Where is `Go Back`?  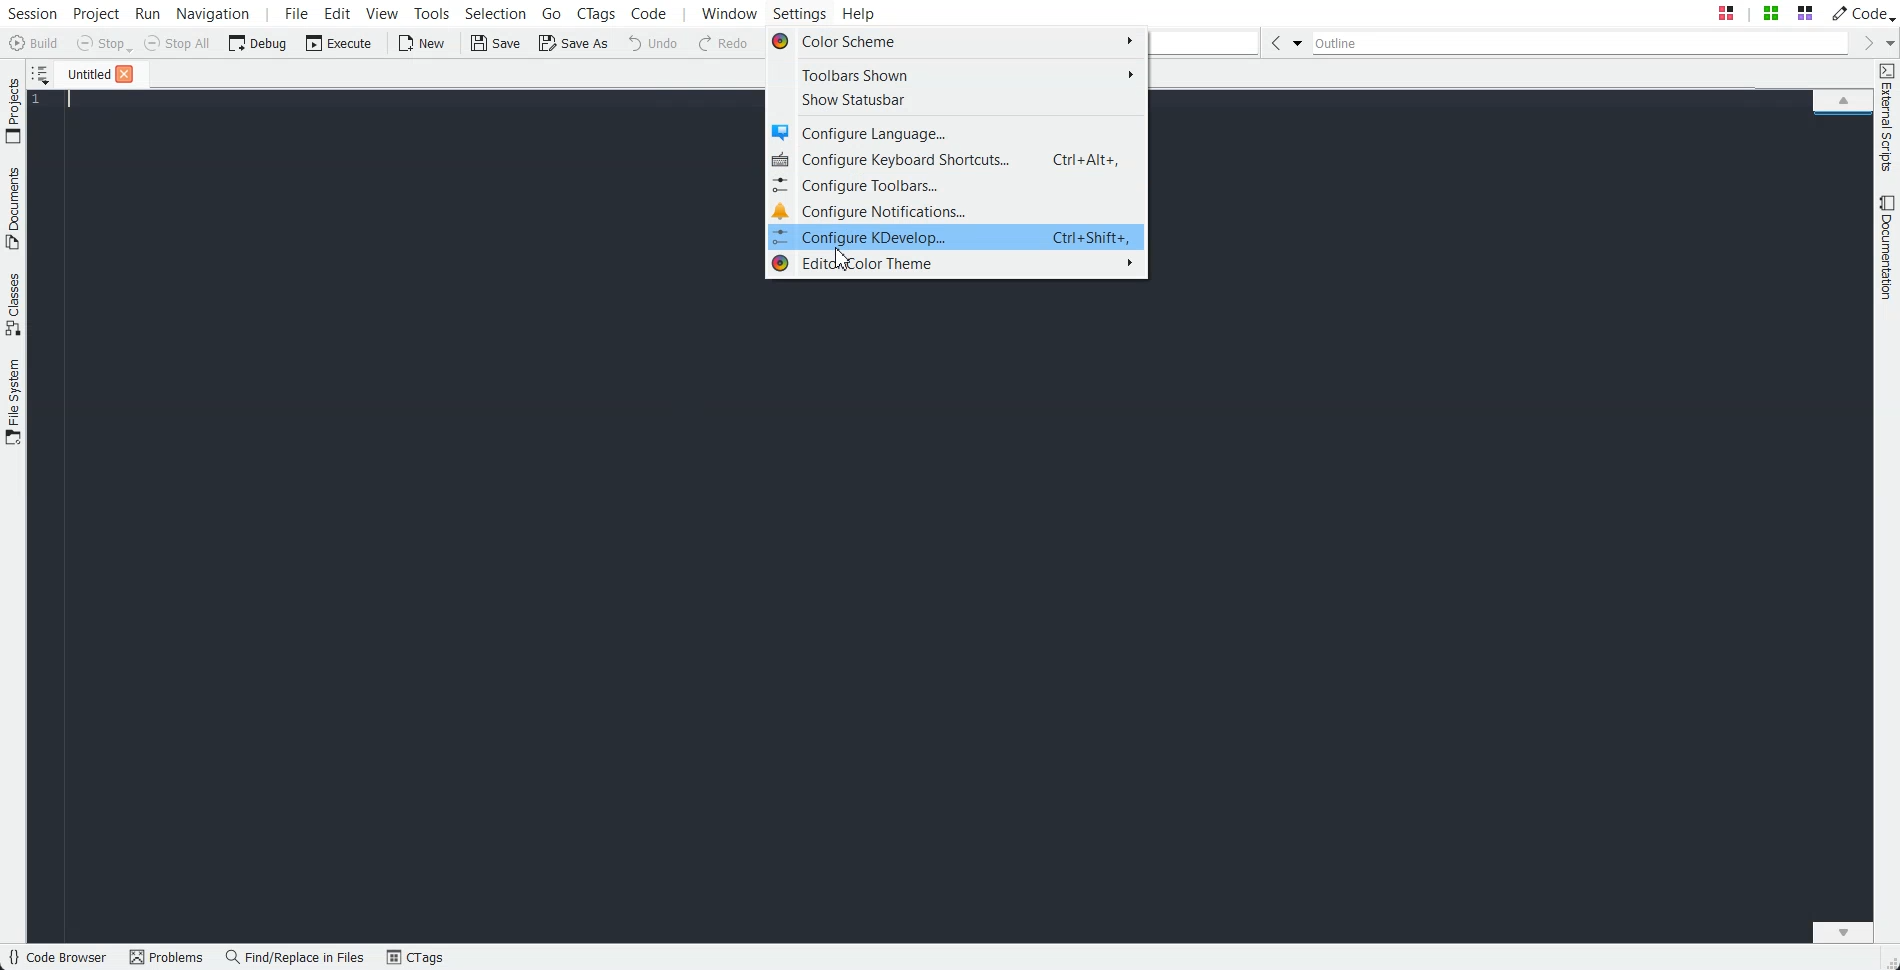
Go Back is located at coordinates (1275, 42).